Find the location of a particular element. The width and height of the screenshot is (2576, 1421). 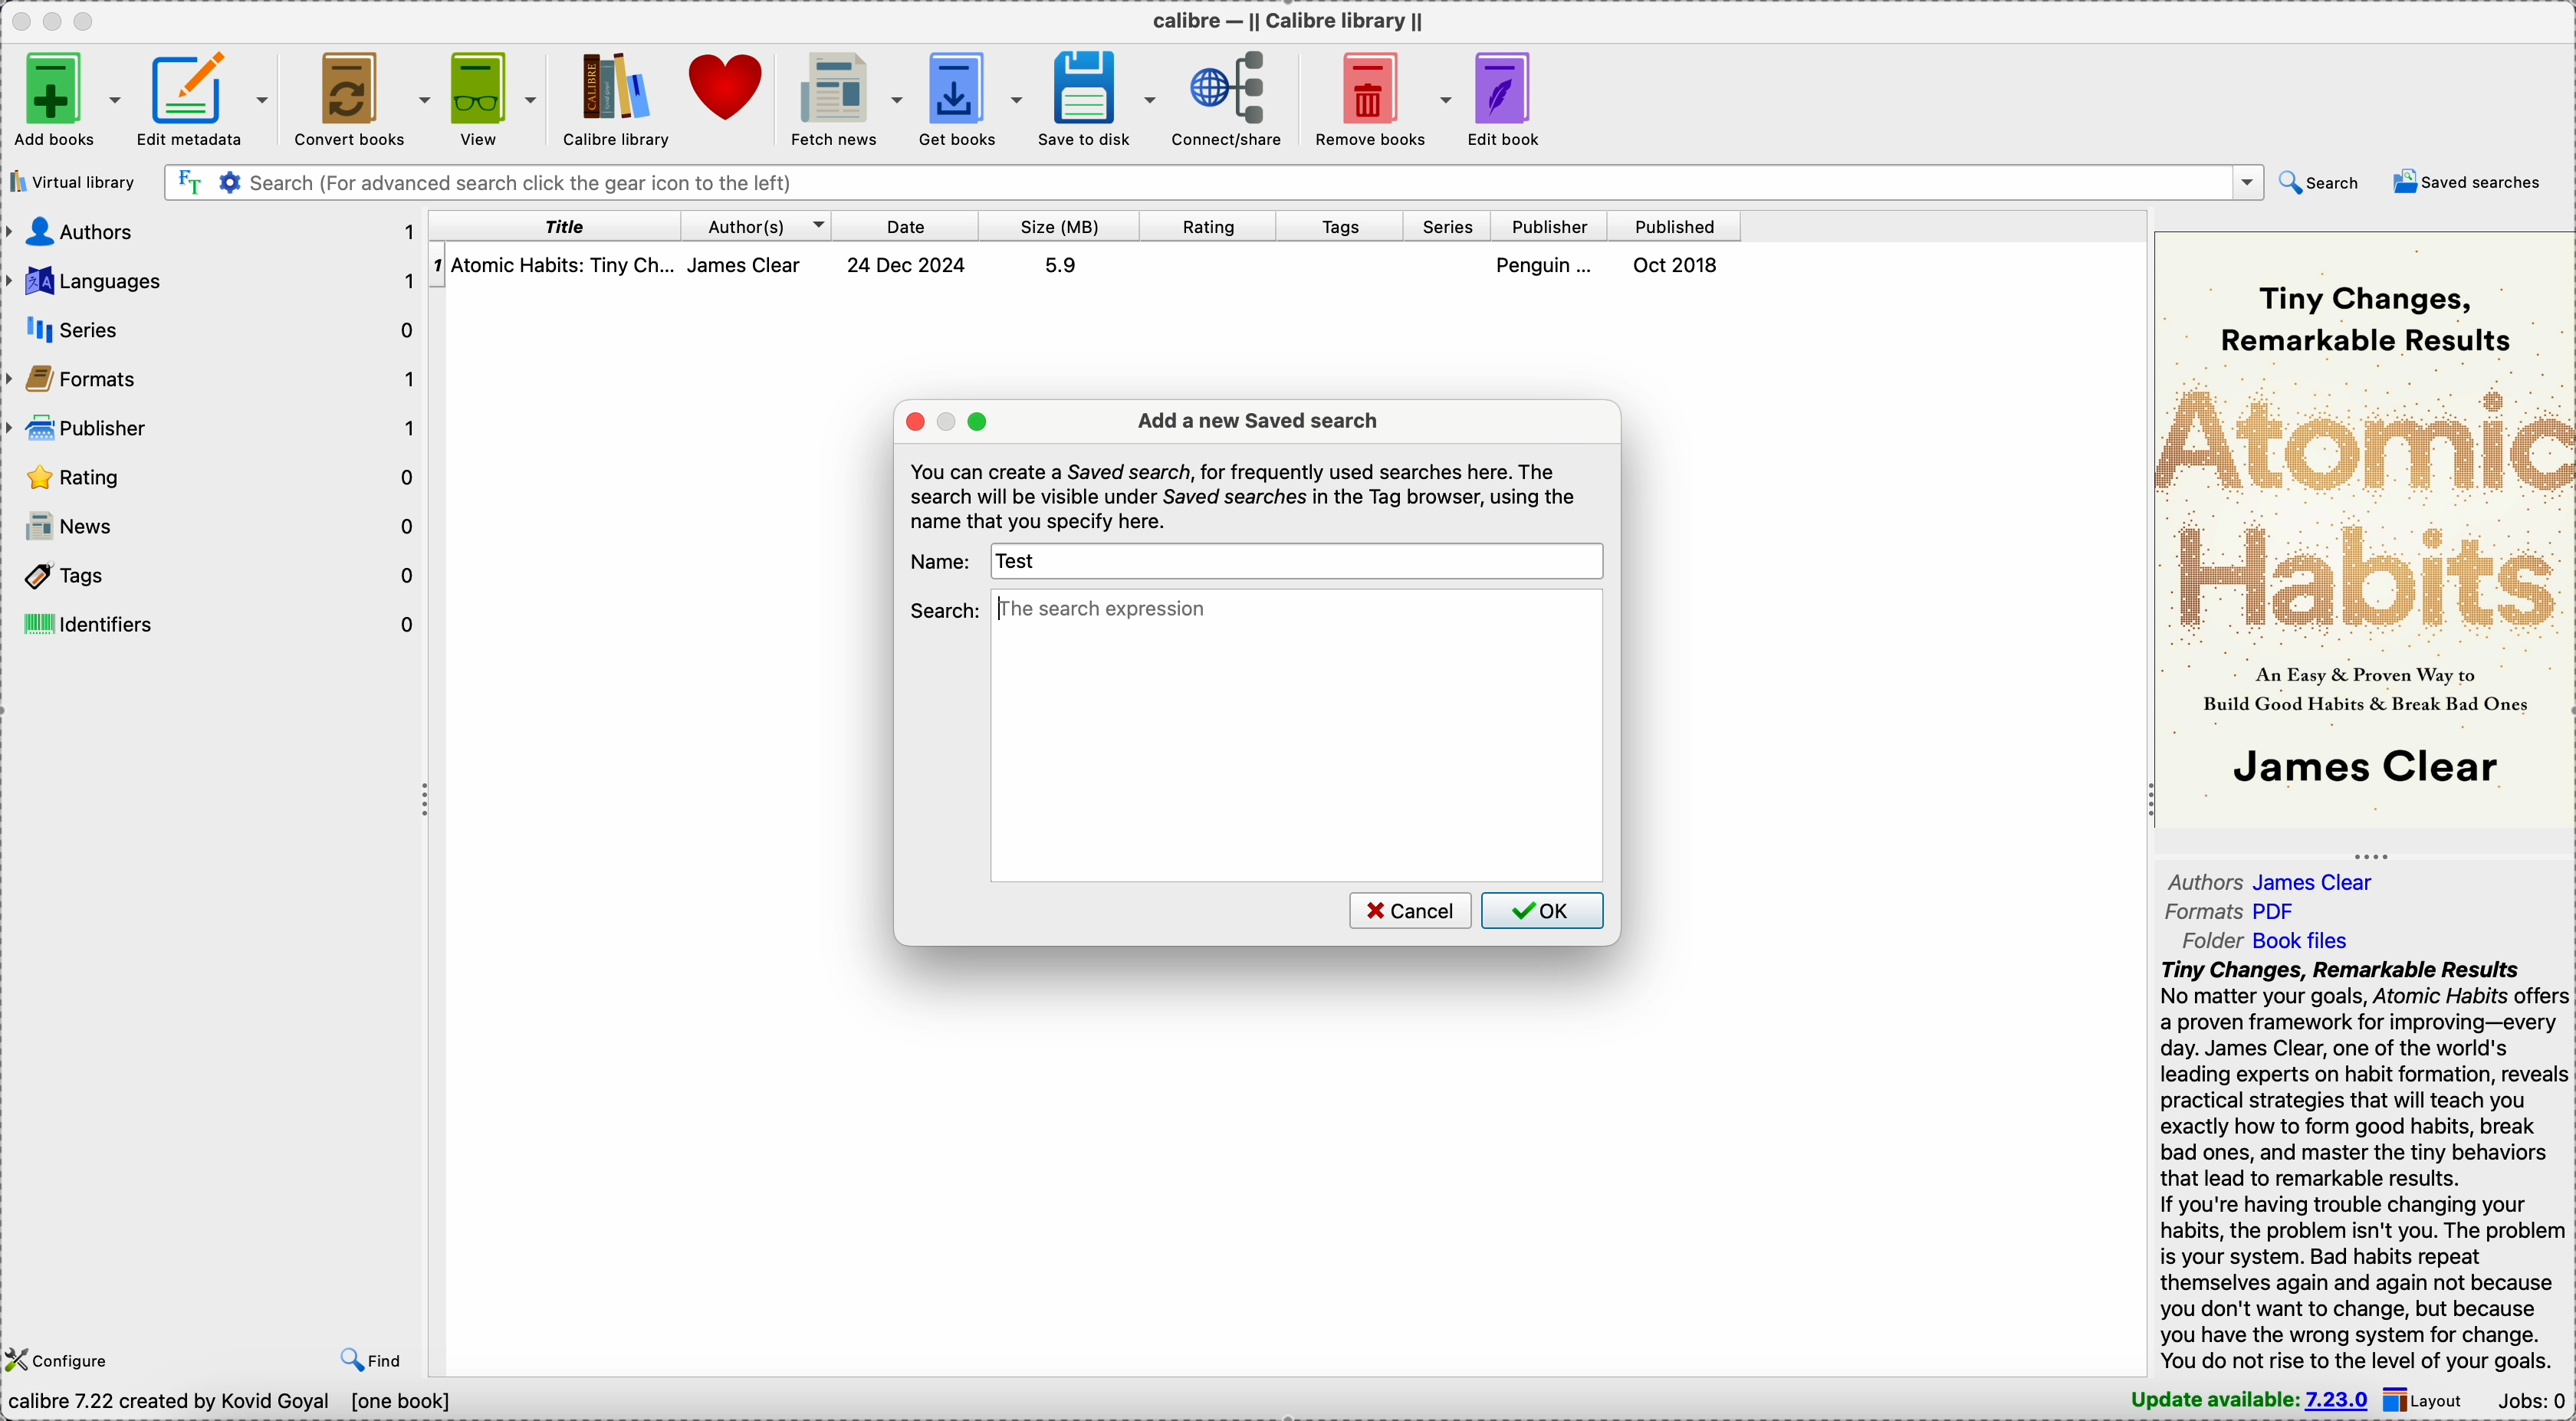

size is located at coordinates (1060, 226).